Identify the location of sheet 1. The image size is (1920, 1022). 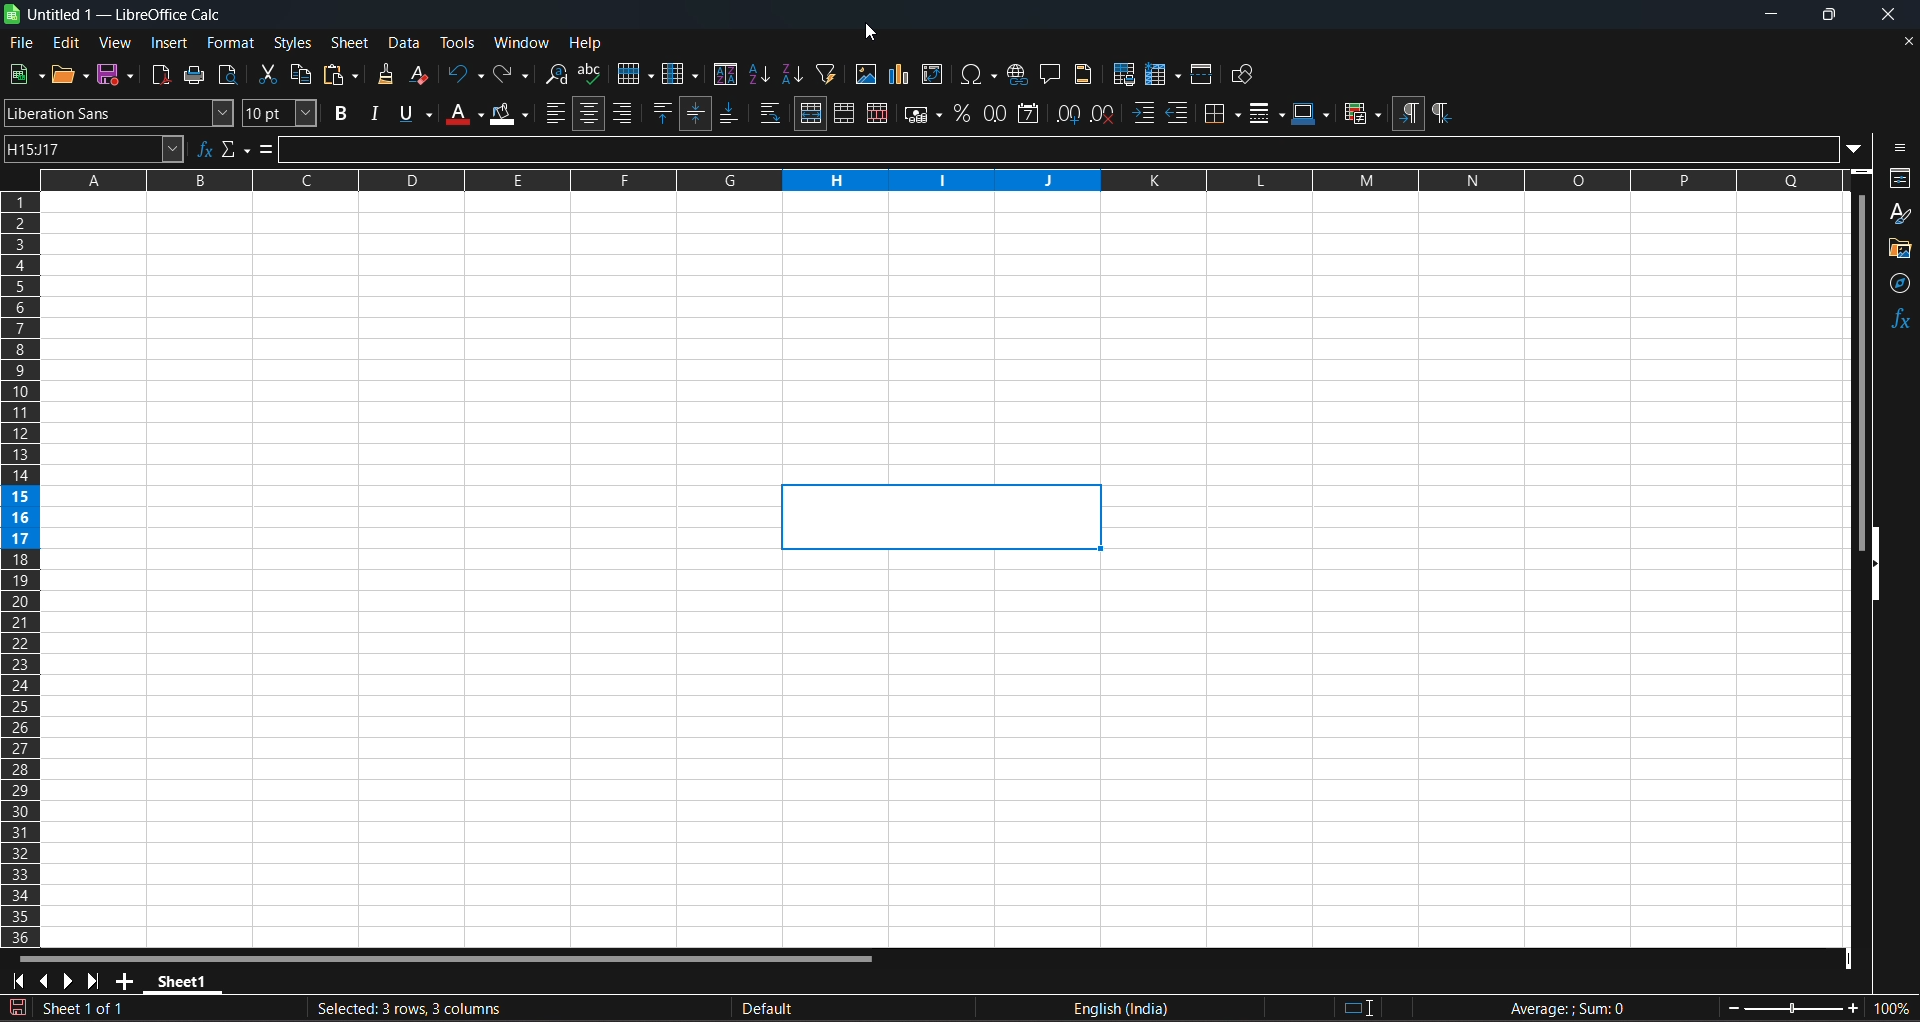
(386, 1006).